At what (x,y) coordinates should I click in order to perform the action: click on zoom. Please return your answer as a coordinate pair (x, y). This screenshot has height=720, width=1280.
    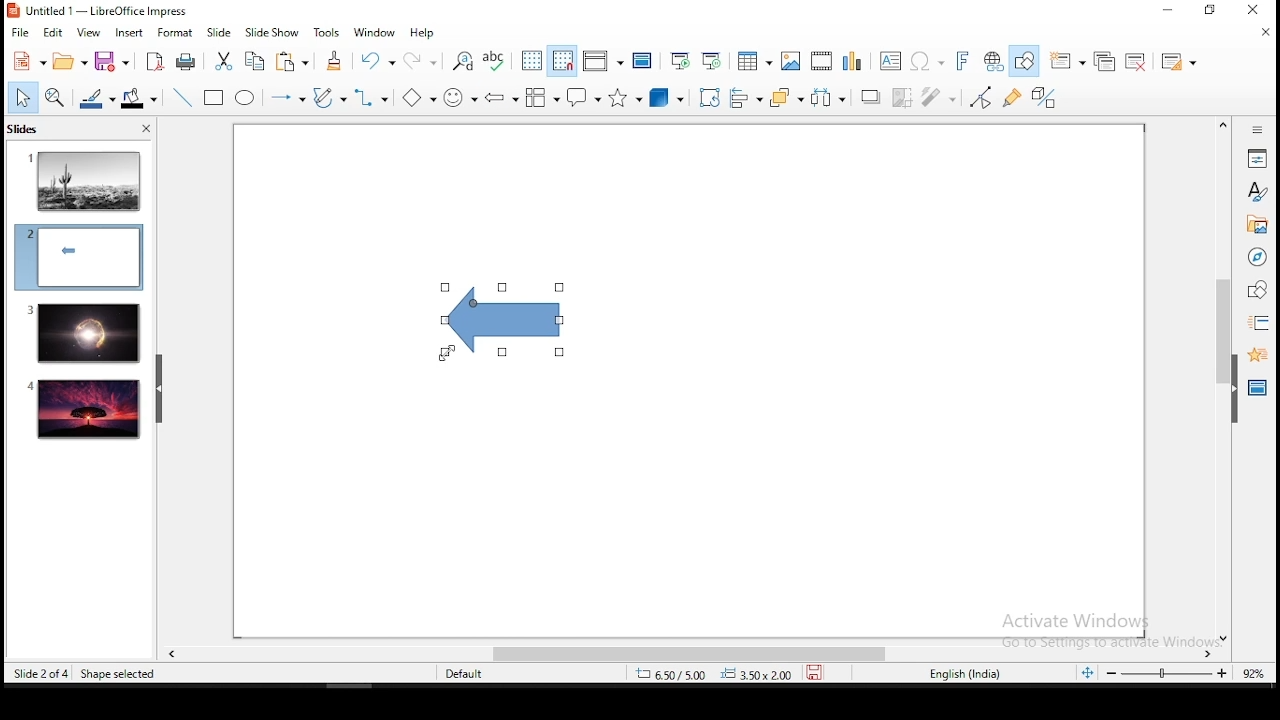
    Looking at the image, I should click on (1167, 674).